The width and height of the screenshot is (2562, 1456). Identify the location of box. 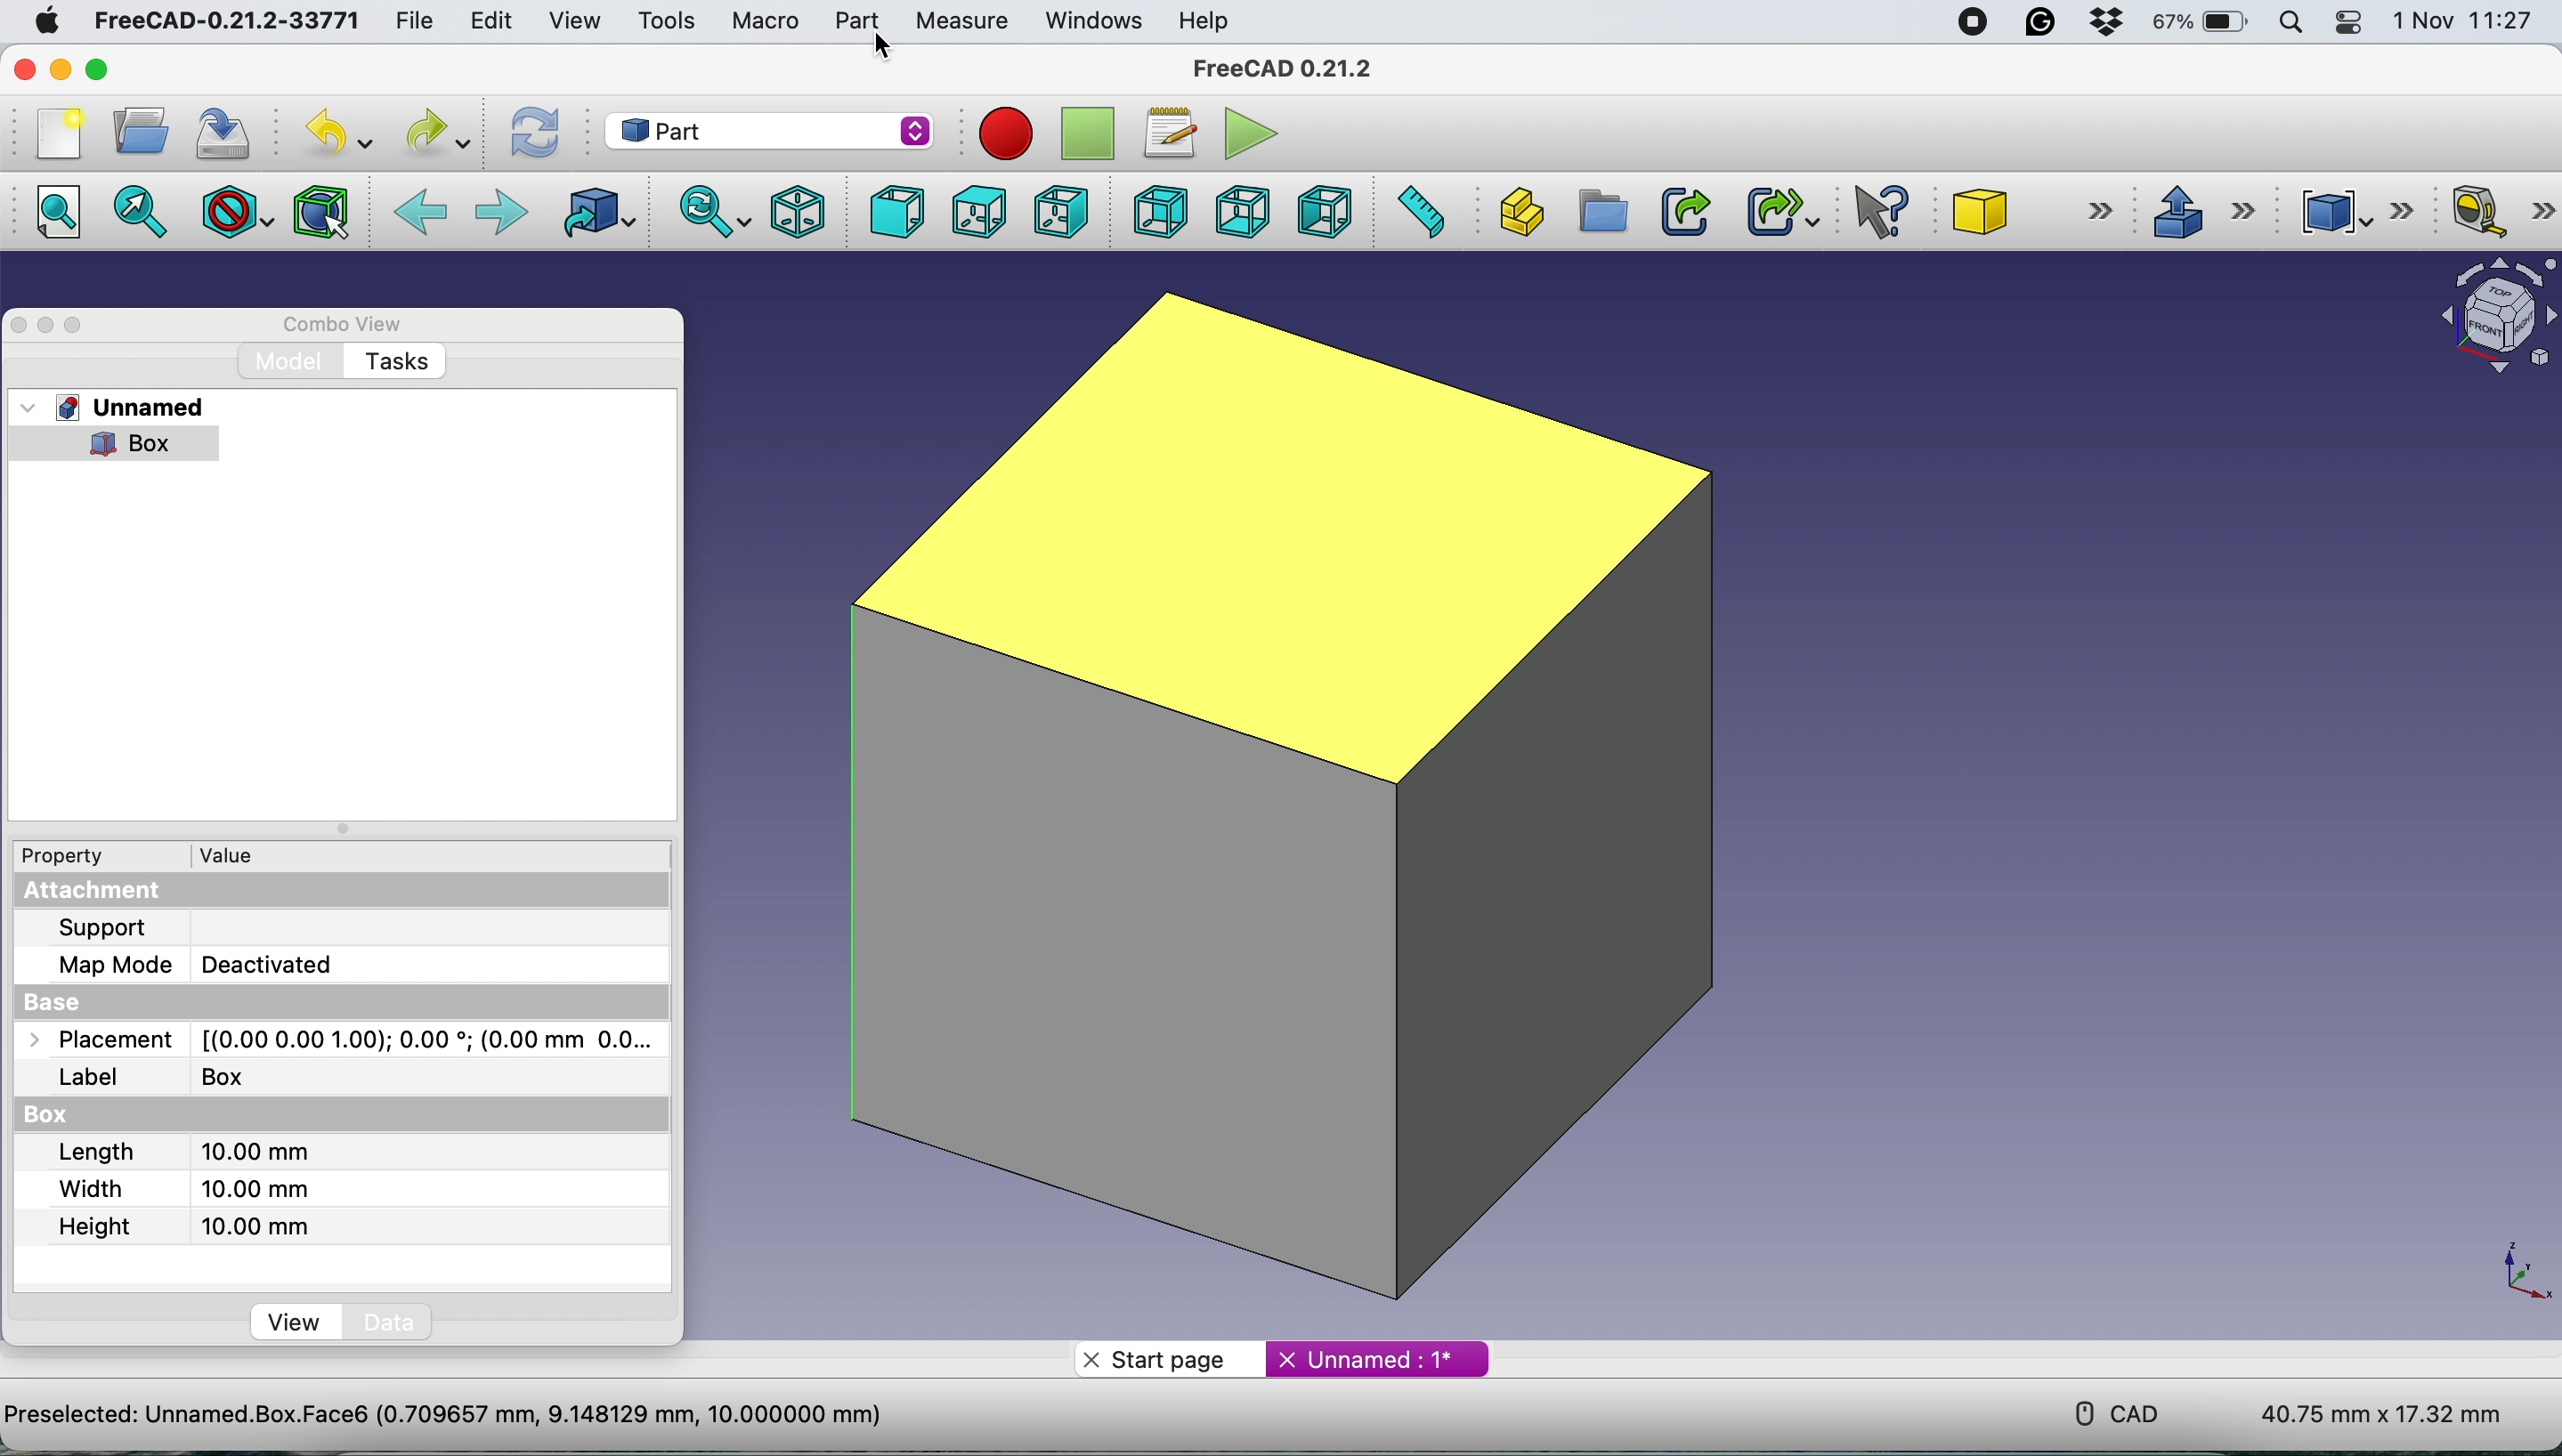
(1317, 803).